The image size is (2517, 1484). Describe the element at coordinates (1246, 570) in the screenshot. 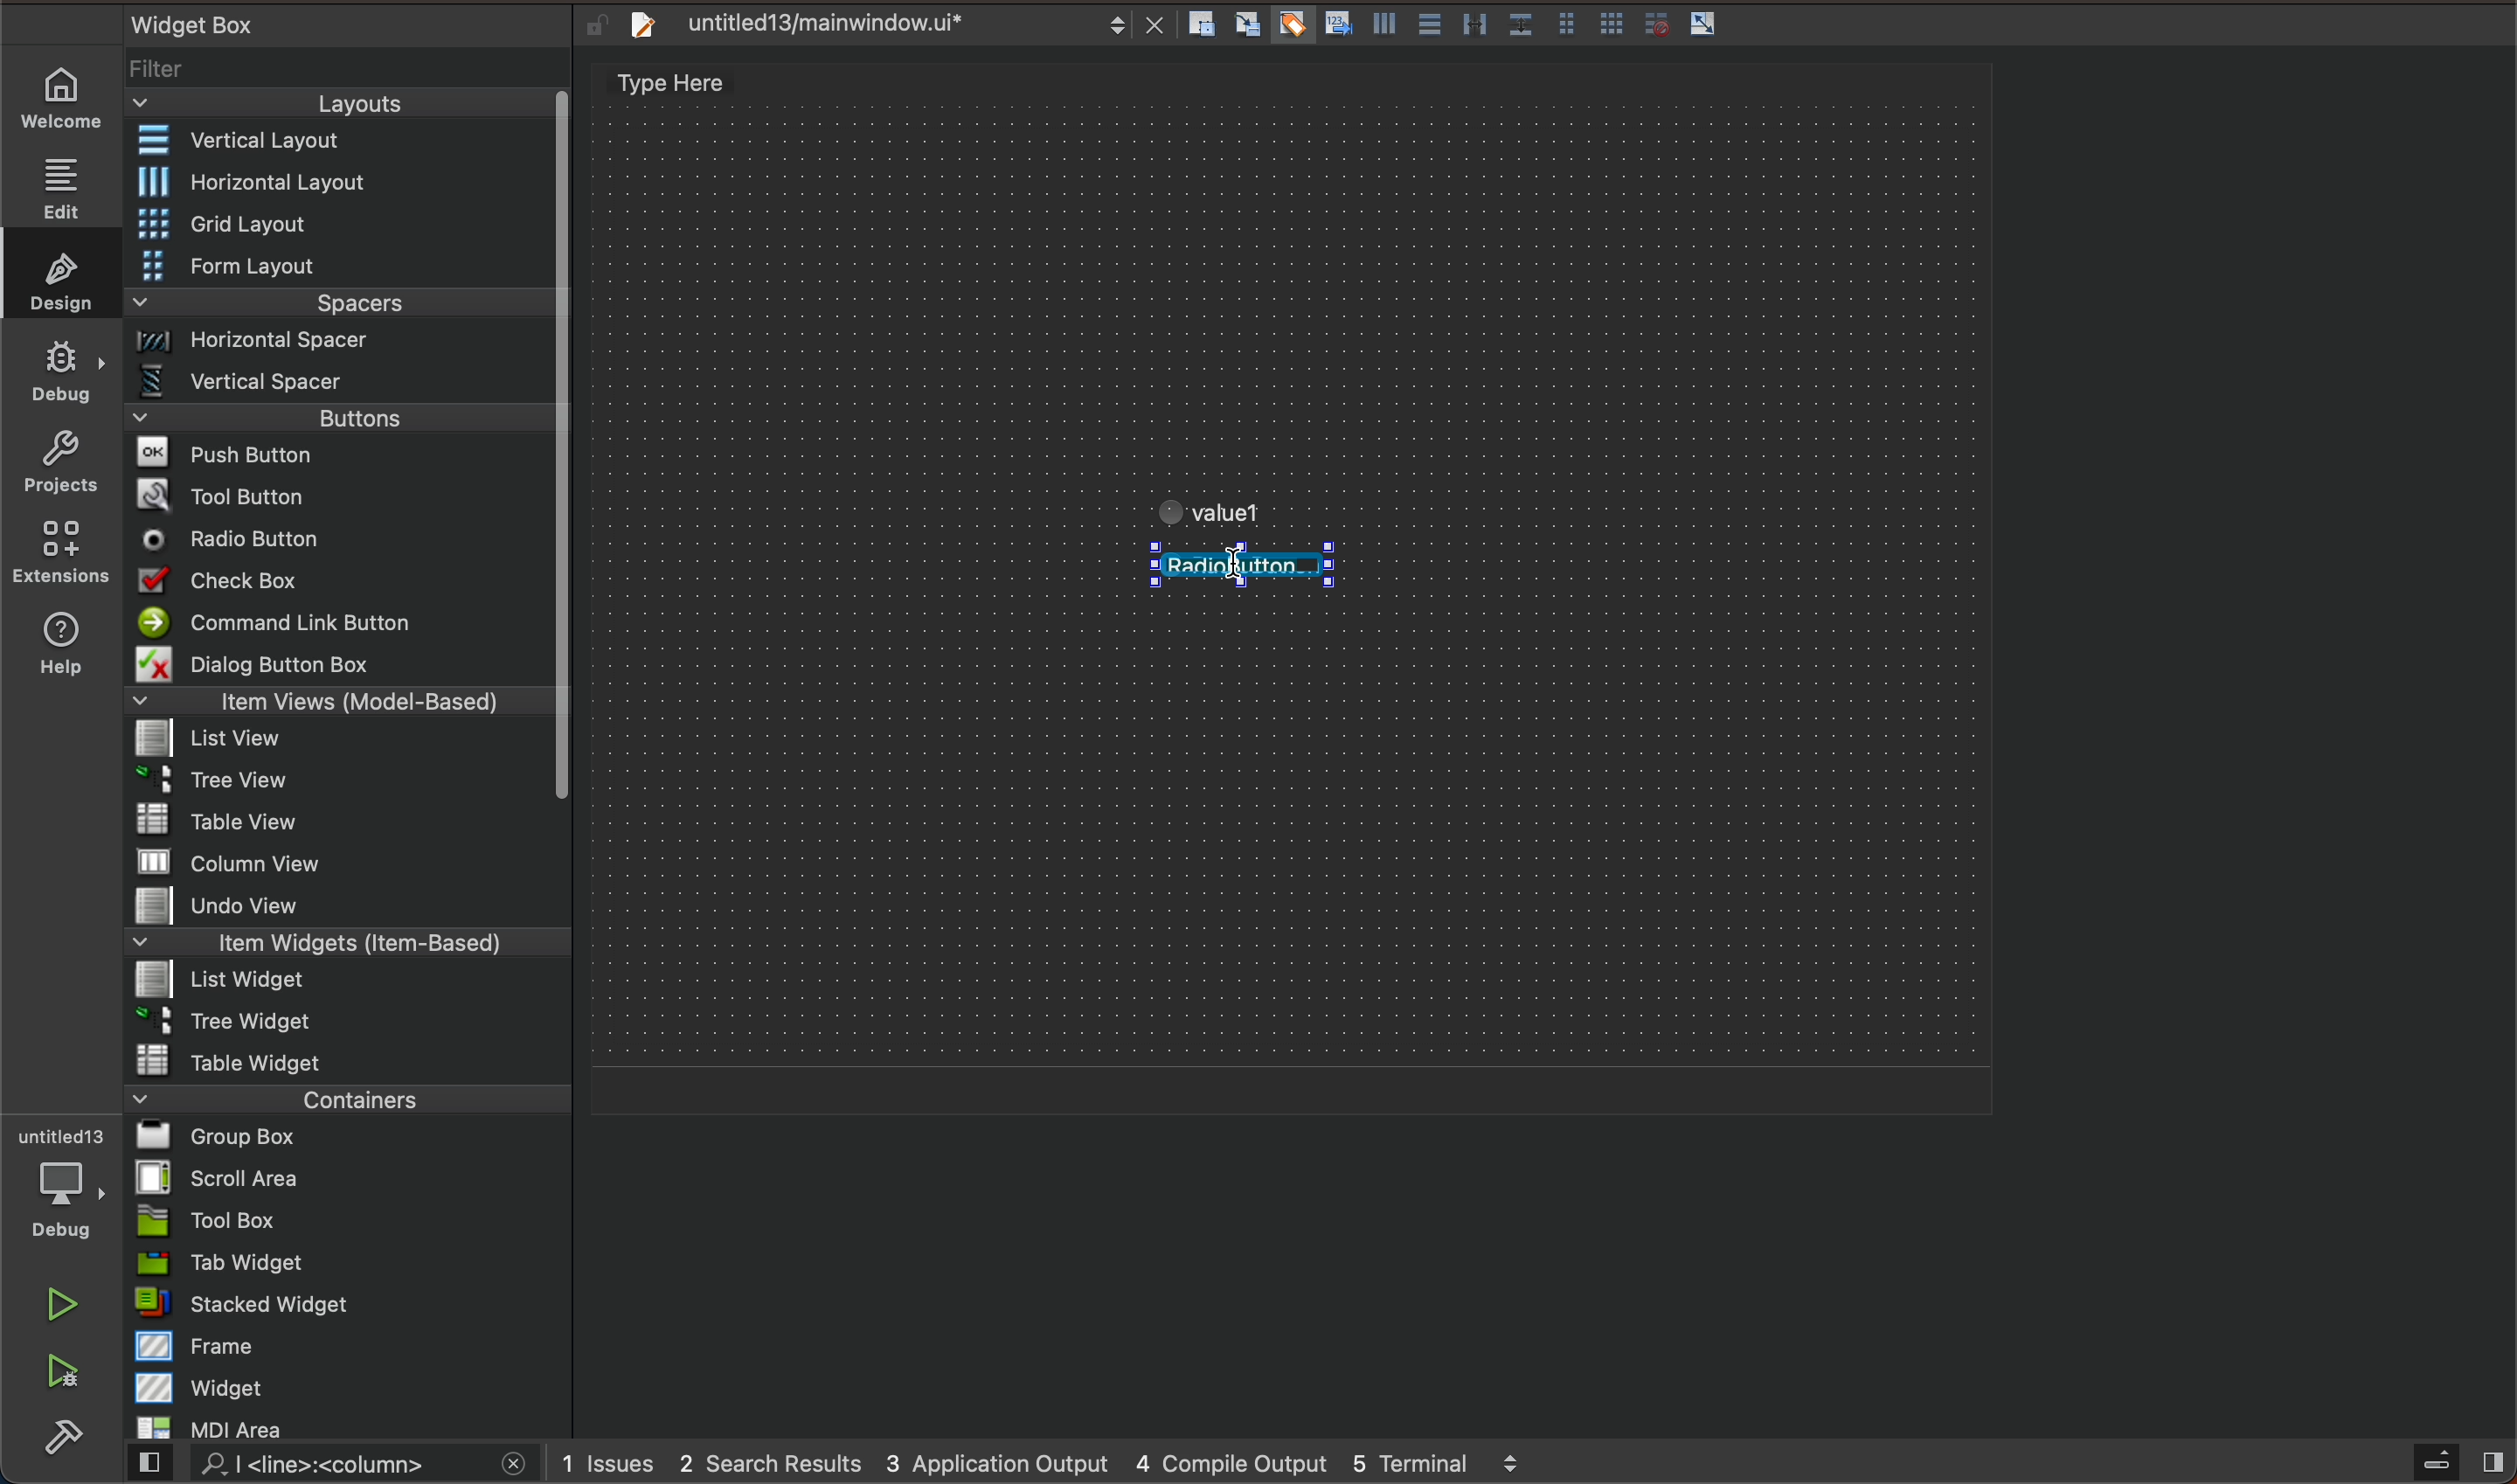

I see `click` at that location.